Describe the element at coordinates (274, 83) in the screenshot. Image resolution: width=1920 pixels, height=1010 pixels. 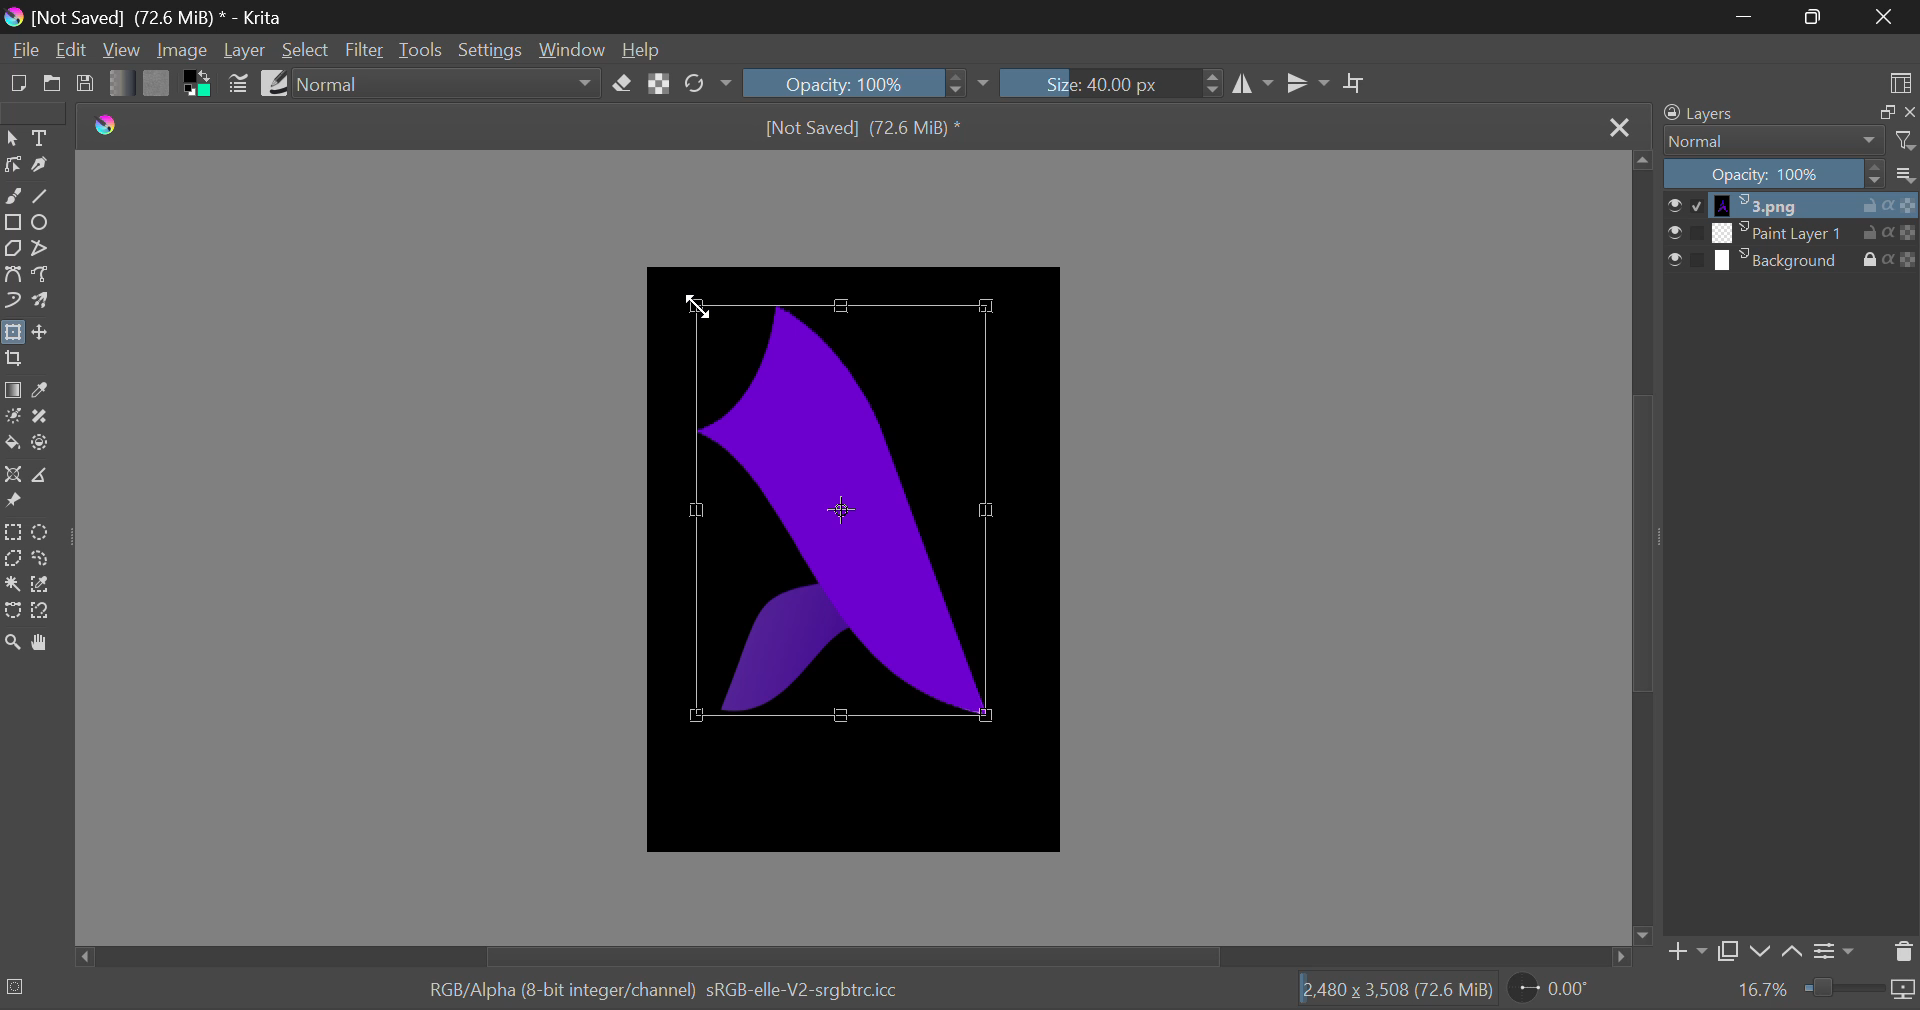
I see `Brush Presets` at that location.